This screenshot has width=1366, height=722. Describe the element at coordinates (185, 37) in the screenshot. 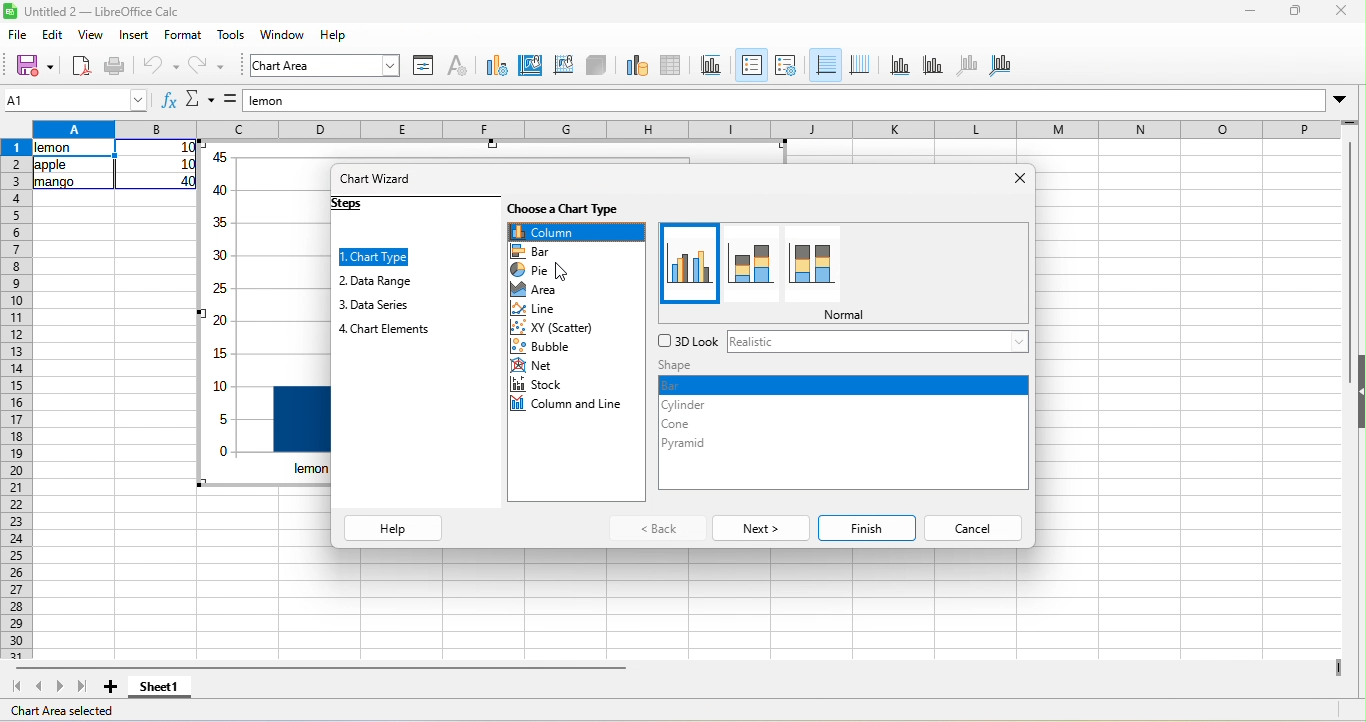

I see `format` at that location.